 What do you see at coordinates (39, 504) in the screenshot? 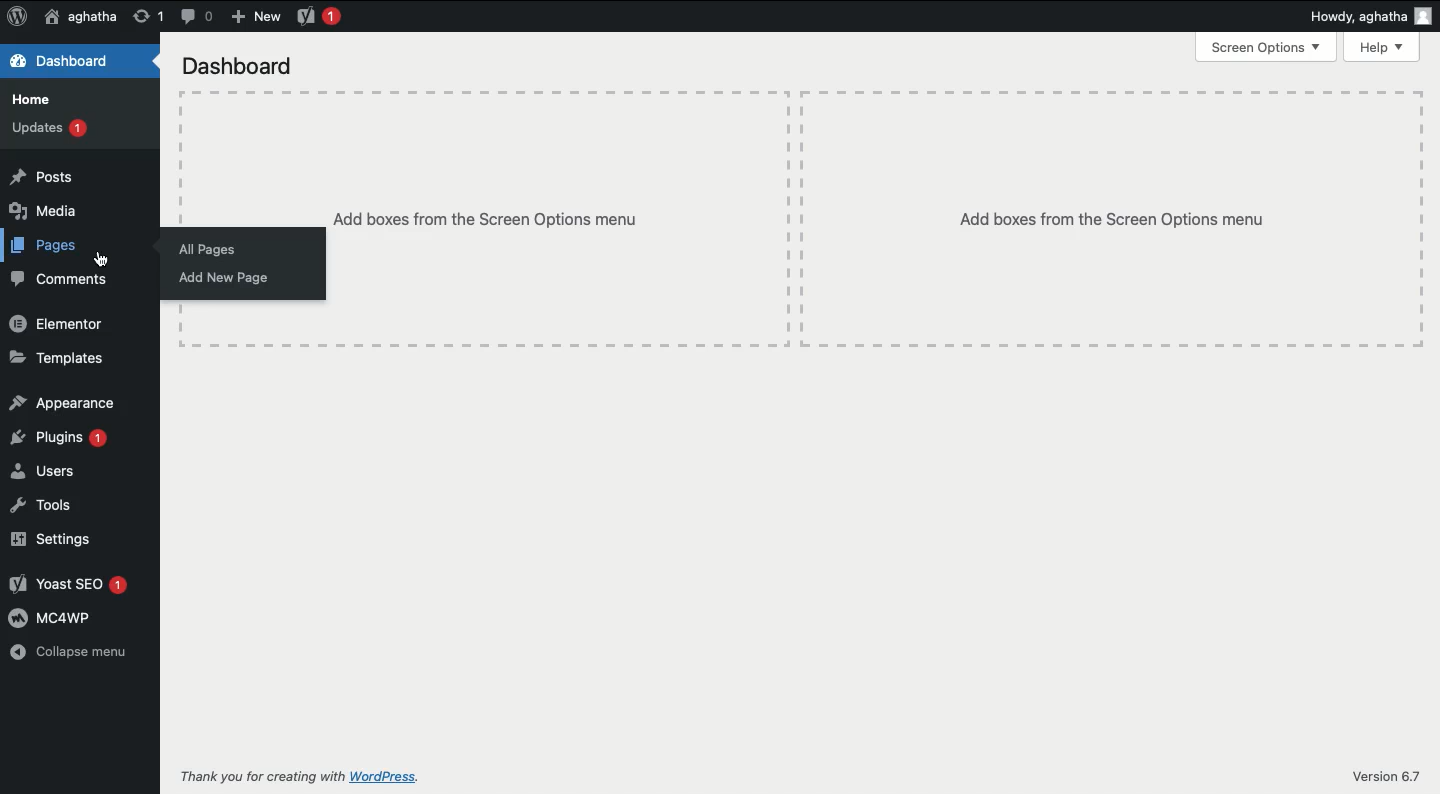
I see `Tools` at bounding box center [39, 504].